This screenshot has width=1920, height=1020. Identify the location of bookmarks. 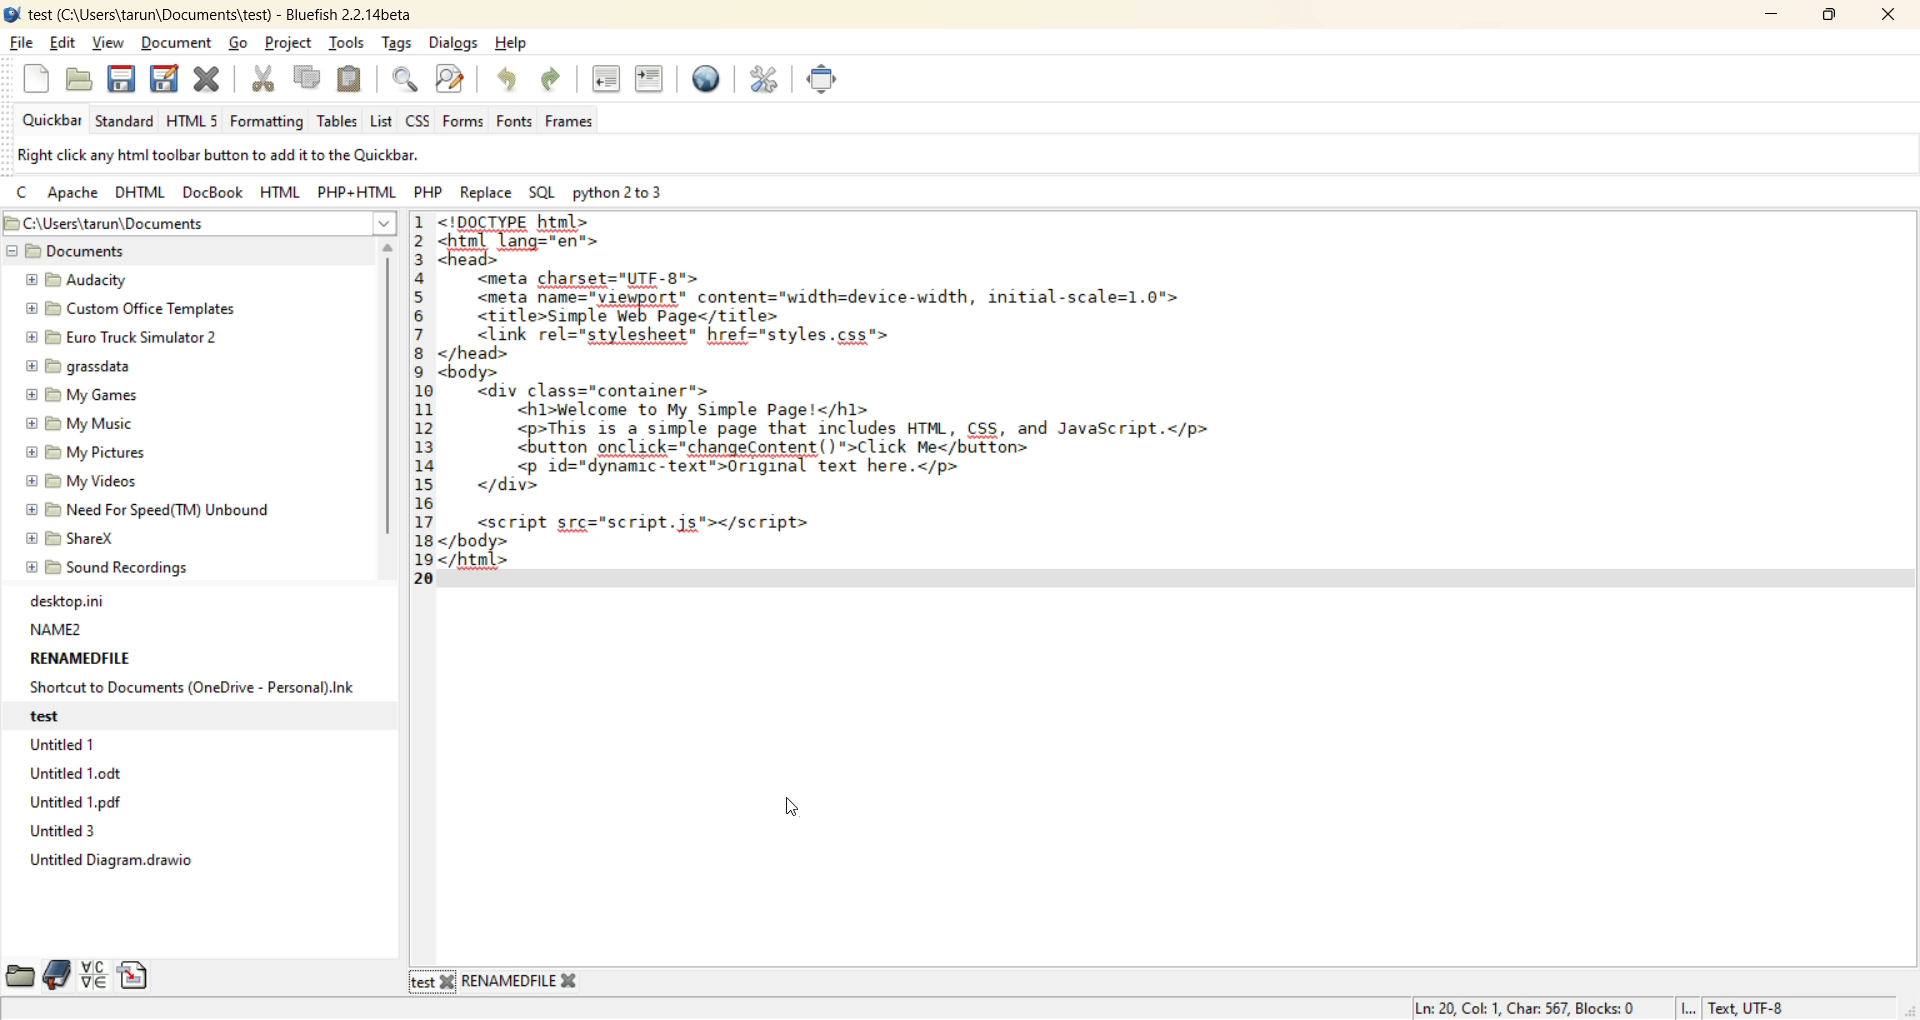
(54, 979).